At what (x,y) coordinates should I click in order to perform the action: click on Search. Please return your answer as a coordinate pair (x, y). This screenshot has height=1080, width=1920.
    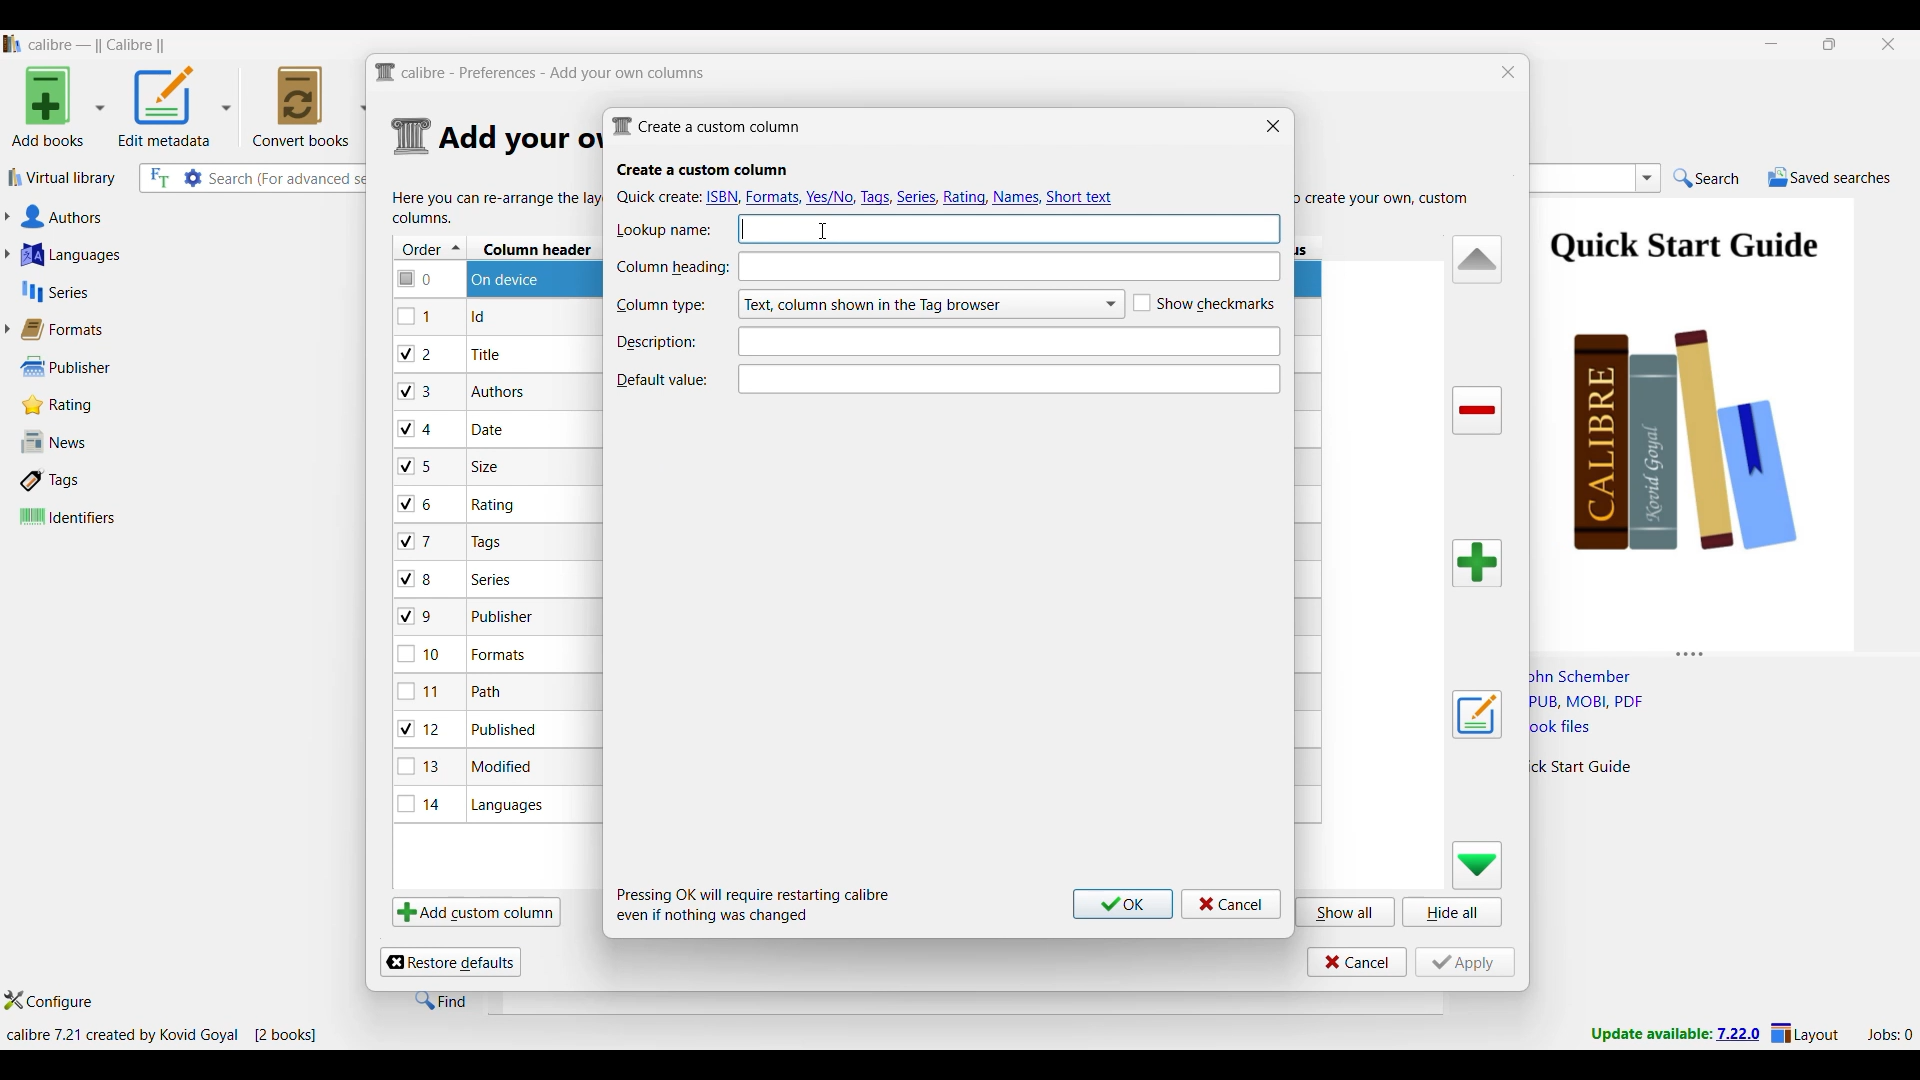
    Looking at the image, I should click on (1707, 179).